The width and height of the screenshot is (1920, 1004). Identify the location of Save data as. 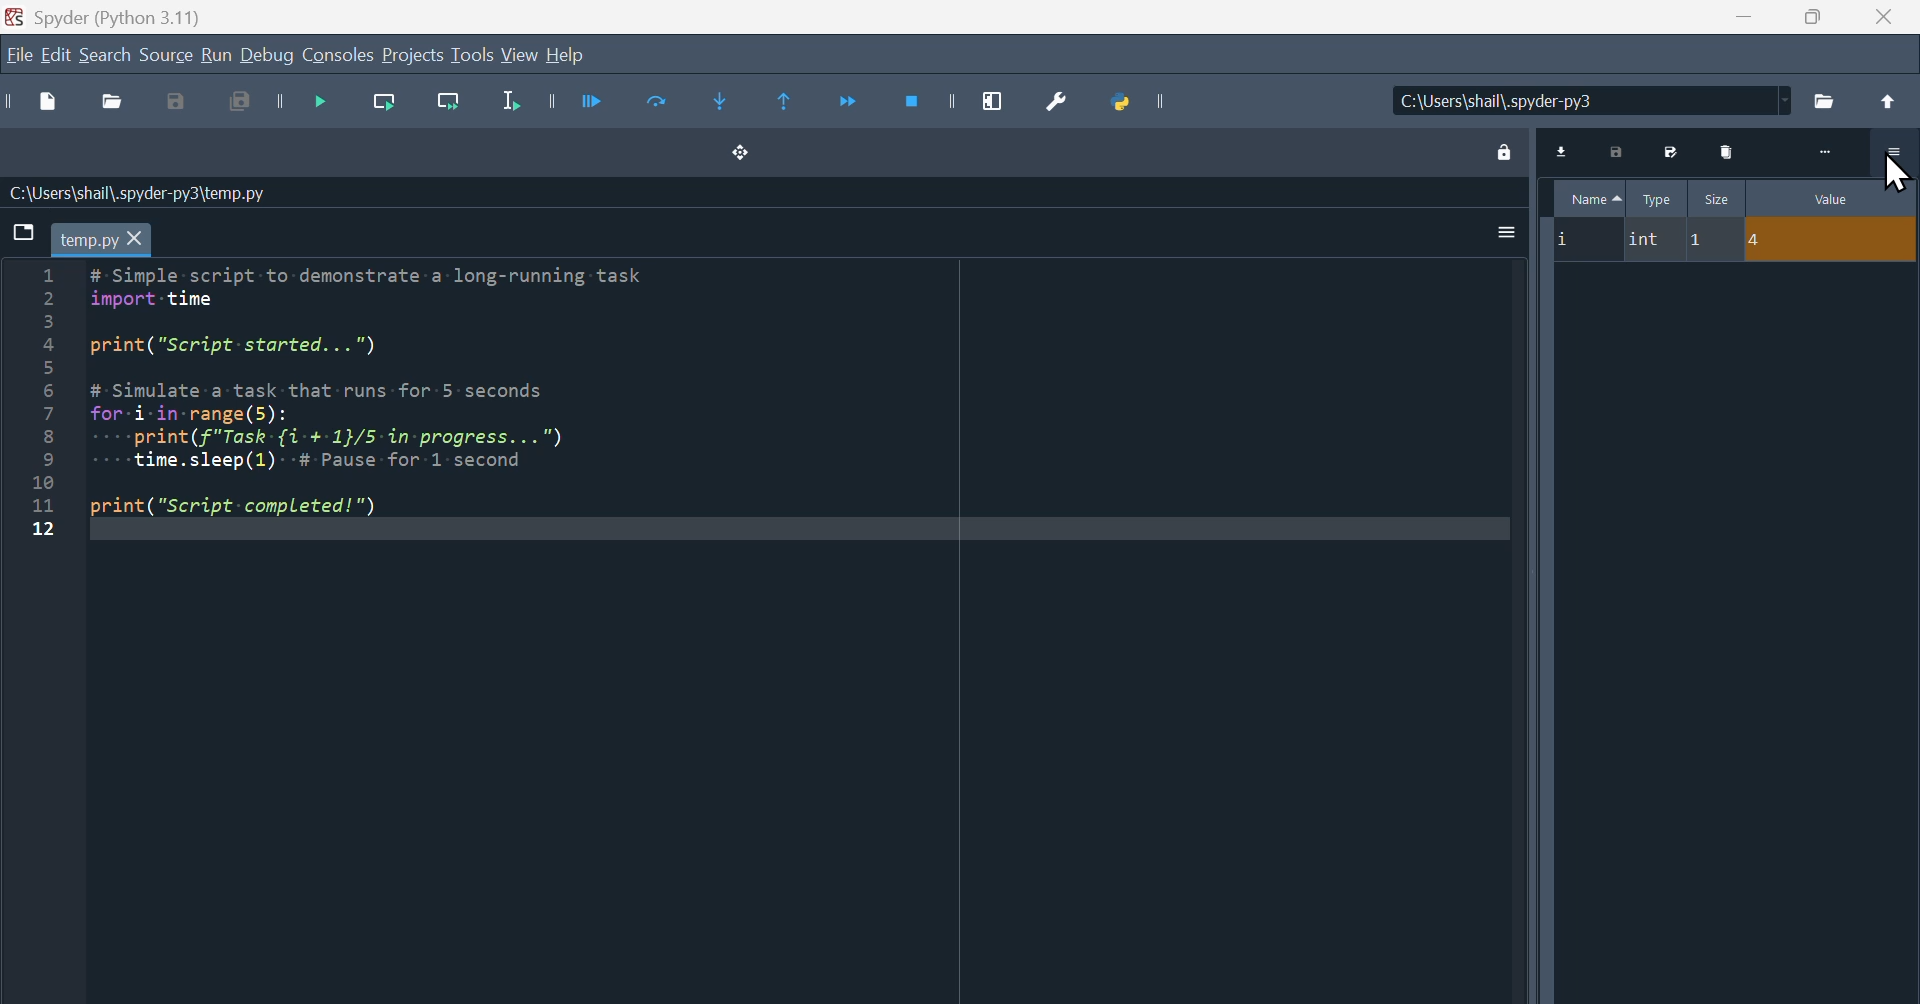
(1673, 150).